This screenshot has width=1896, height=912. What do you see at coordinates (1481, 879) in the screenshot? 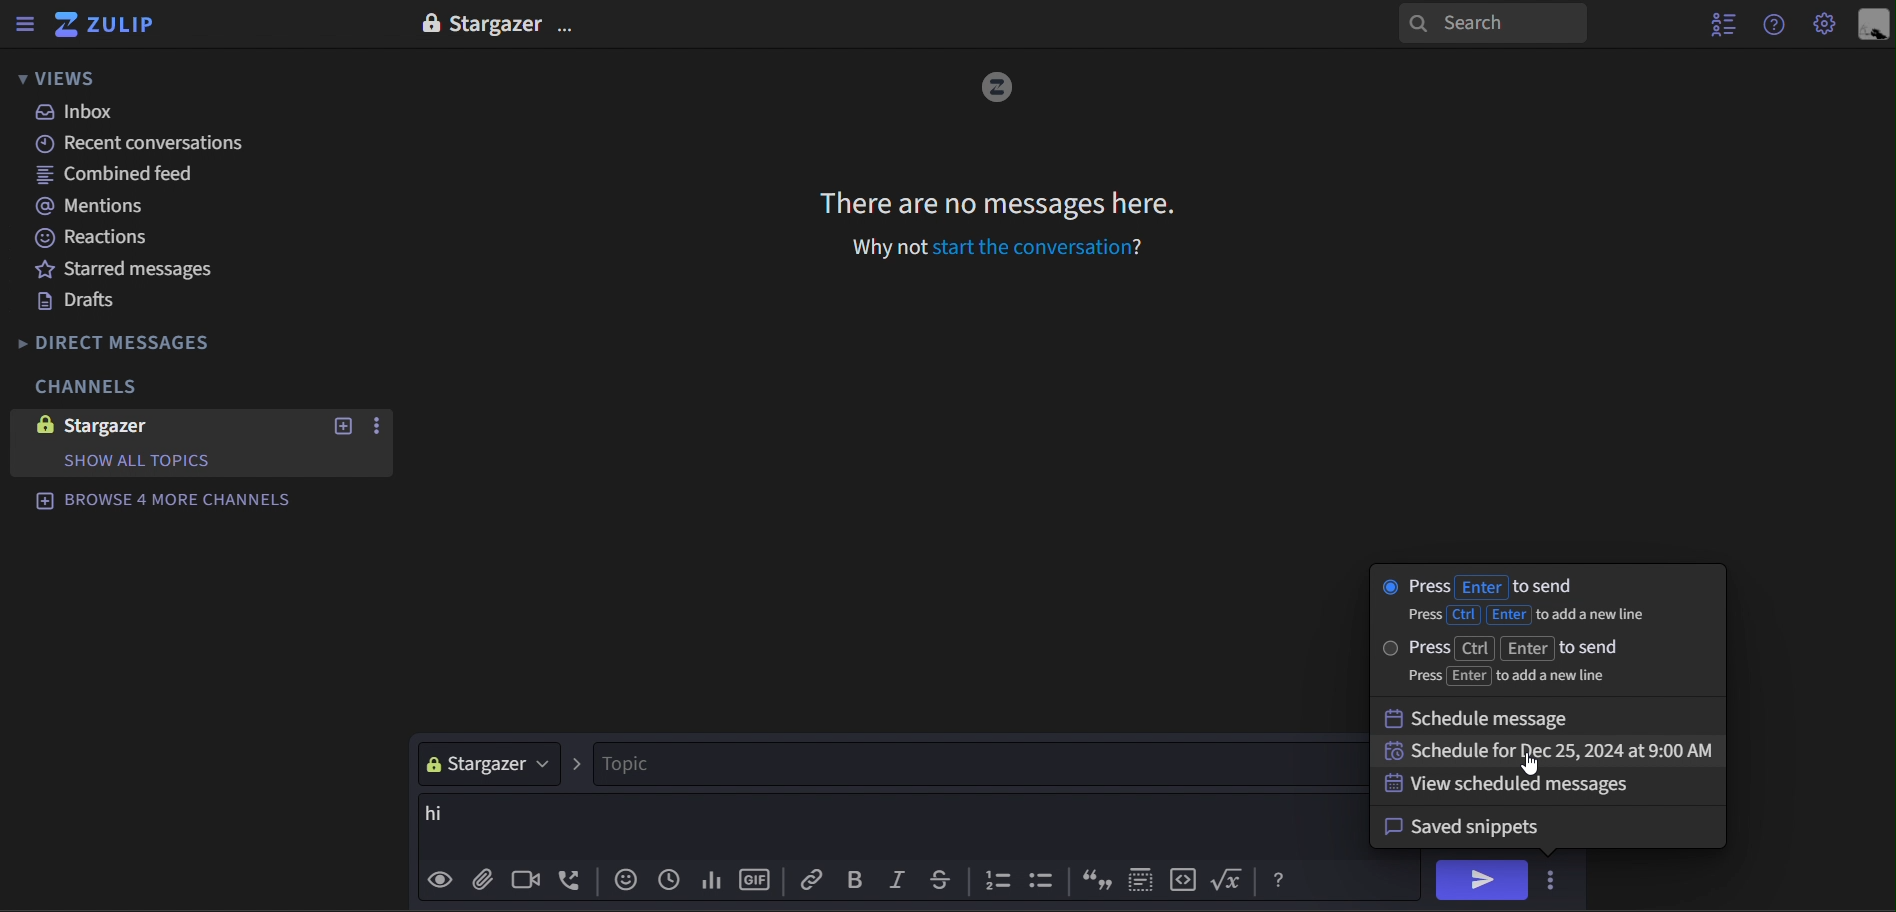
I see `send` at bounding box center [1481, 879].